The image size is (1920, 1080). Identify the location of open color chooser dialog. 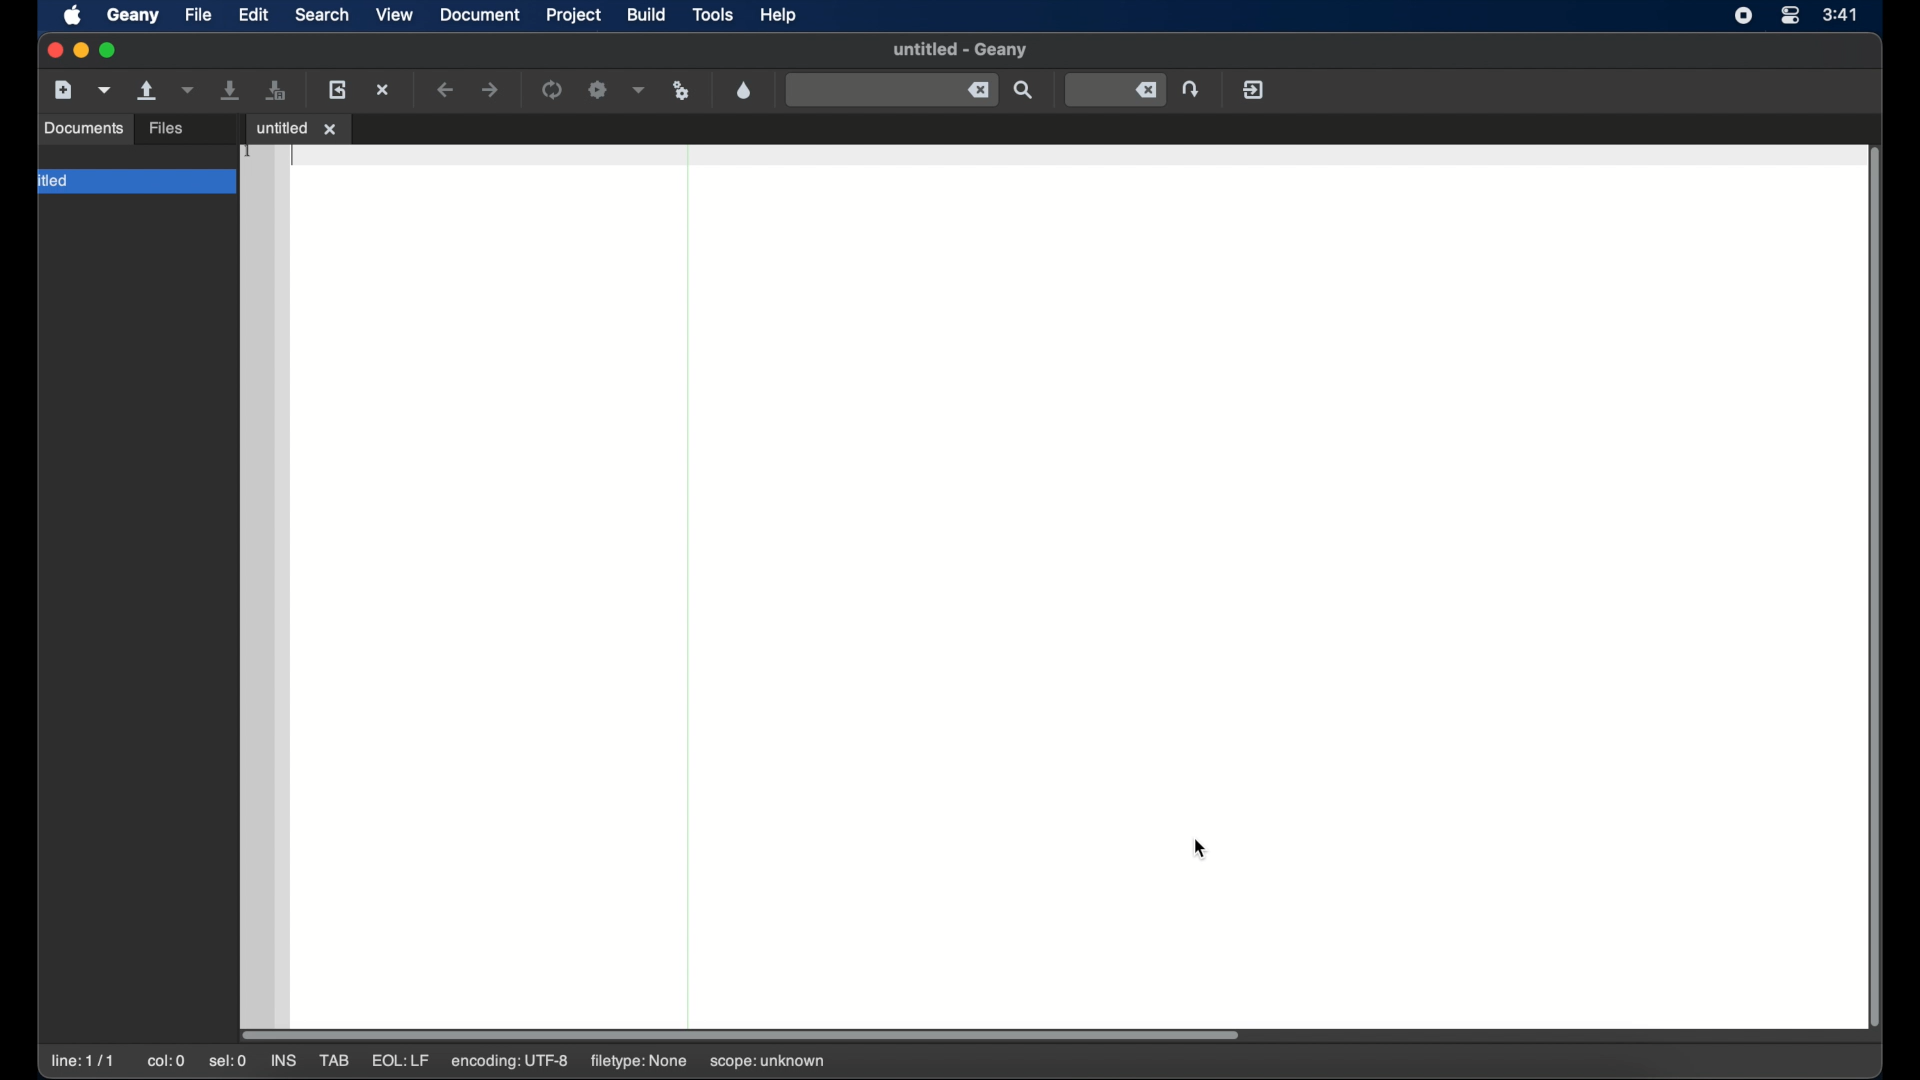
(744, 91).